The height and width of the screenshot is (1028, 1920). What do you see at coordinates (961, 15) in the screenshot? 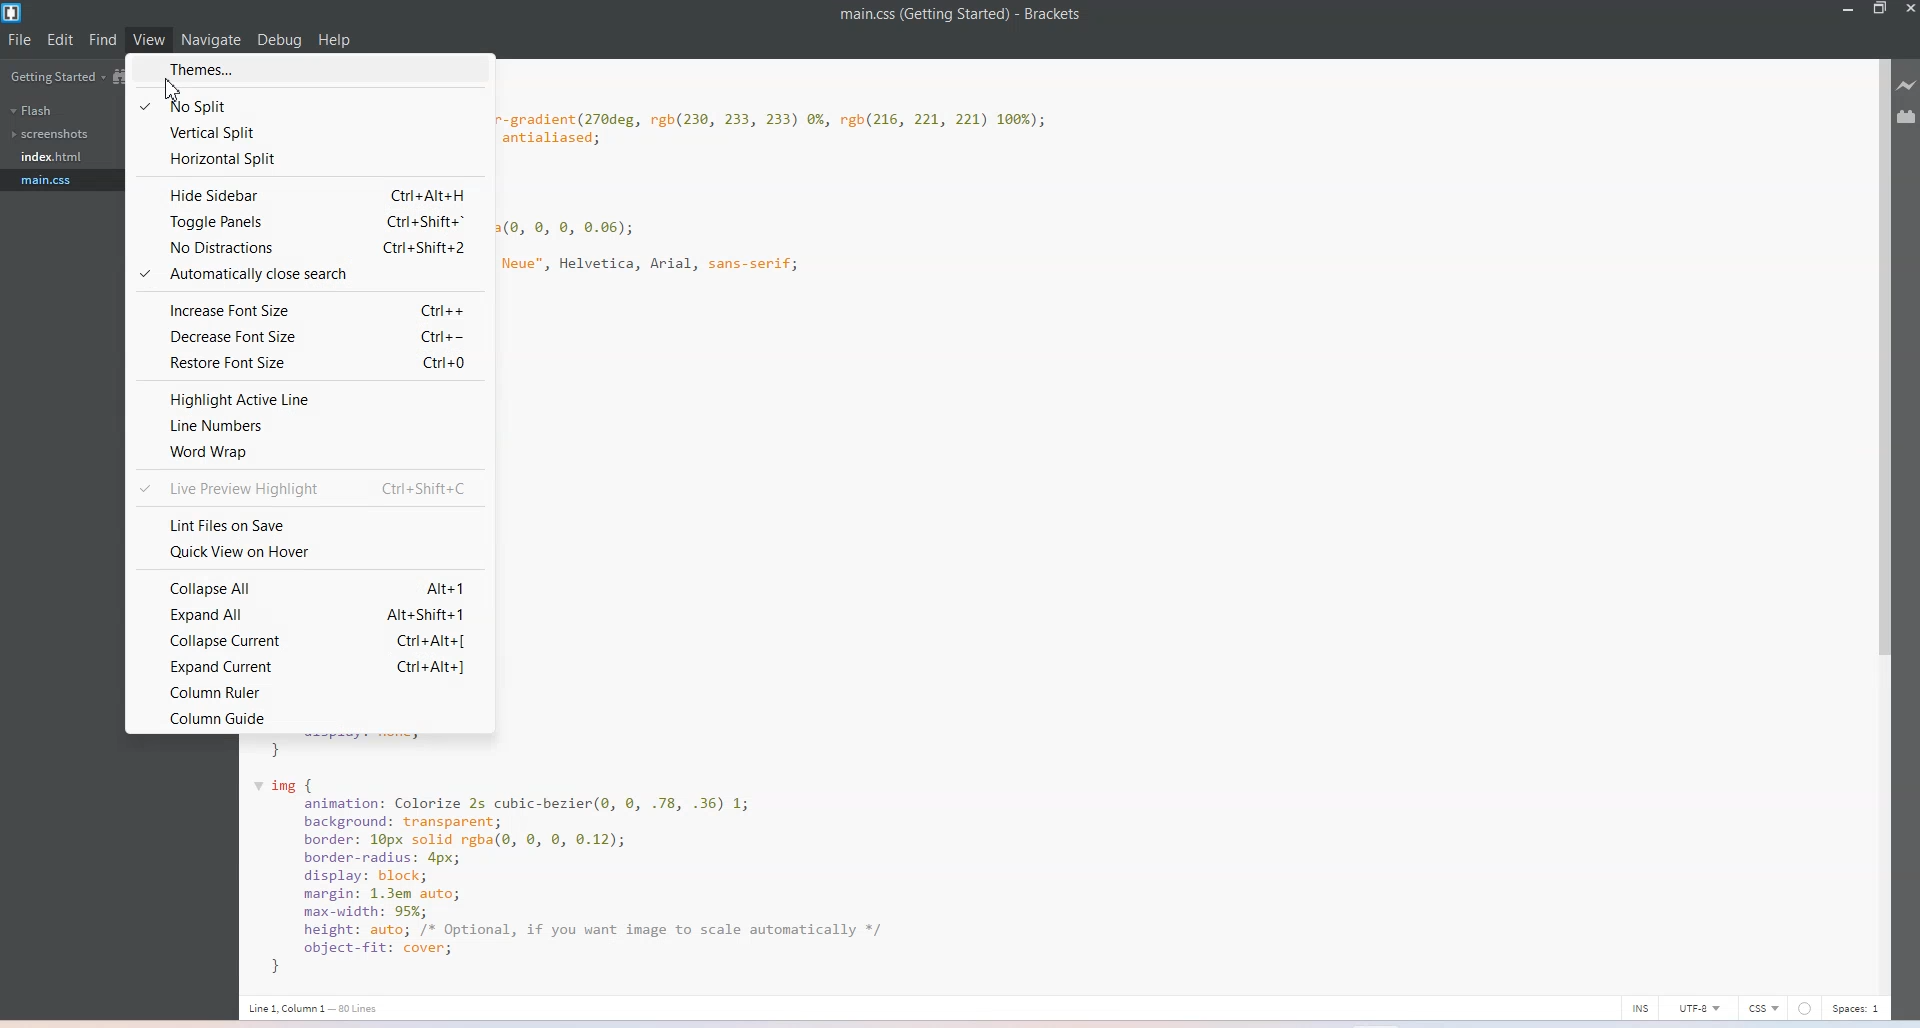
I see `Text 1` at bounding box center [961, 15].